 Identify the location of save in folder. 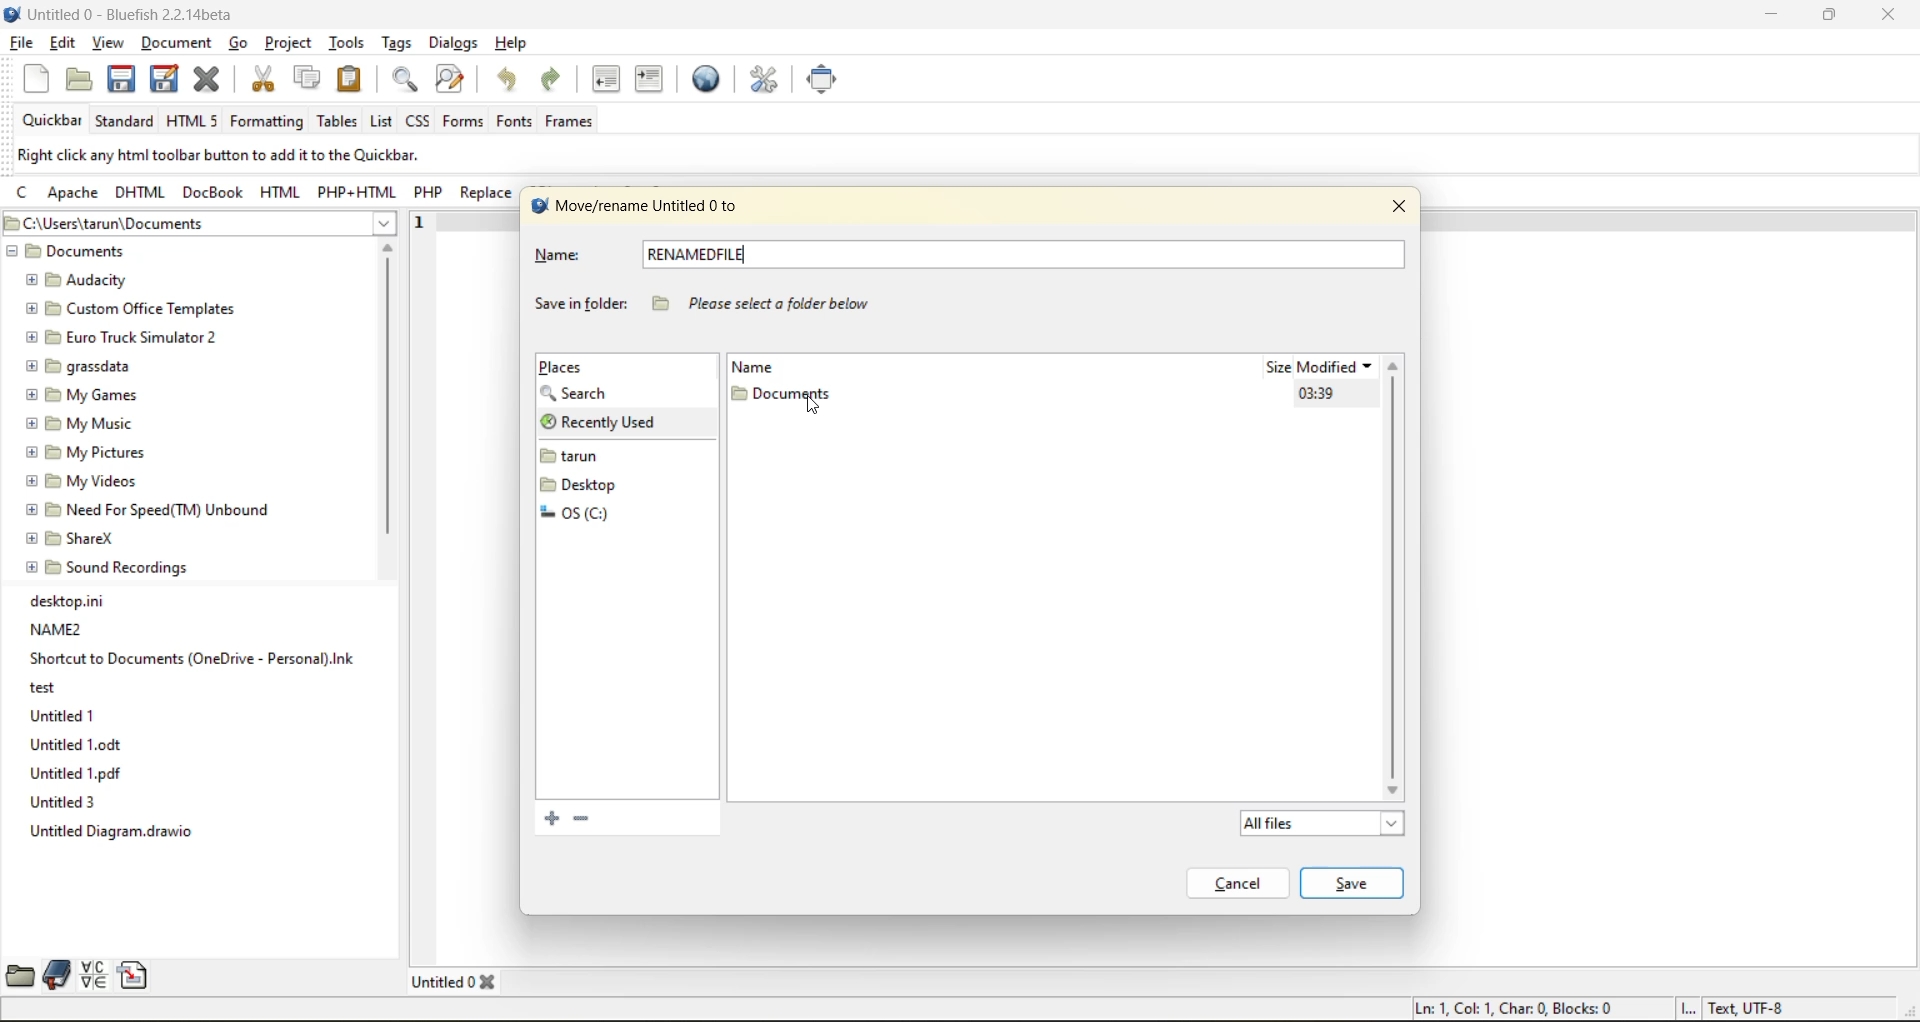
(580, 303).